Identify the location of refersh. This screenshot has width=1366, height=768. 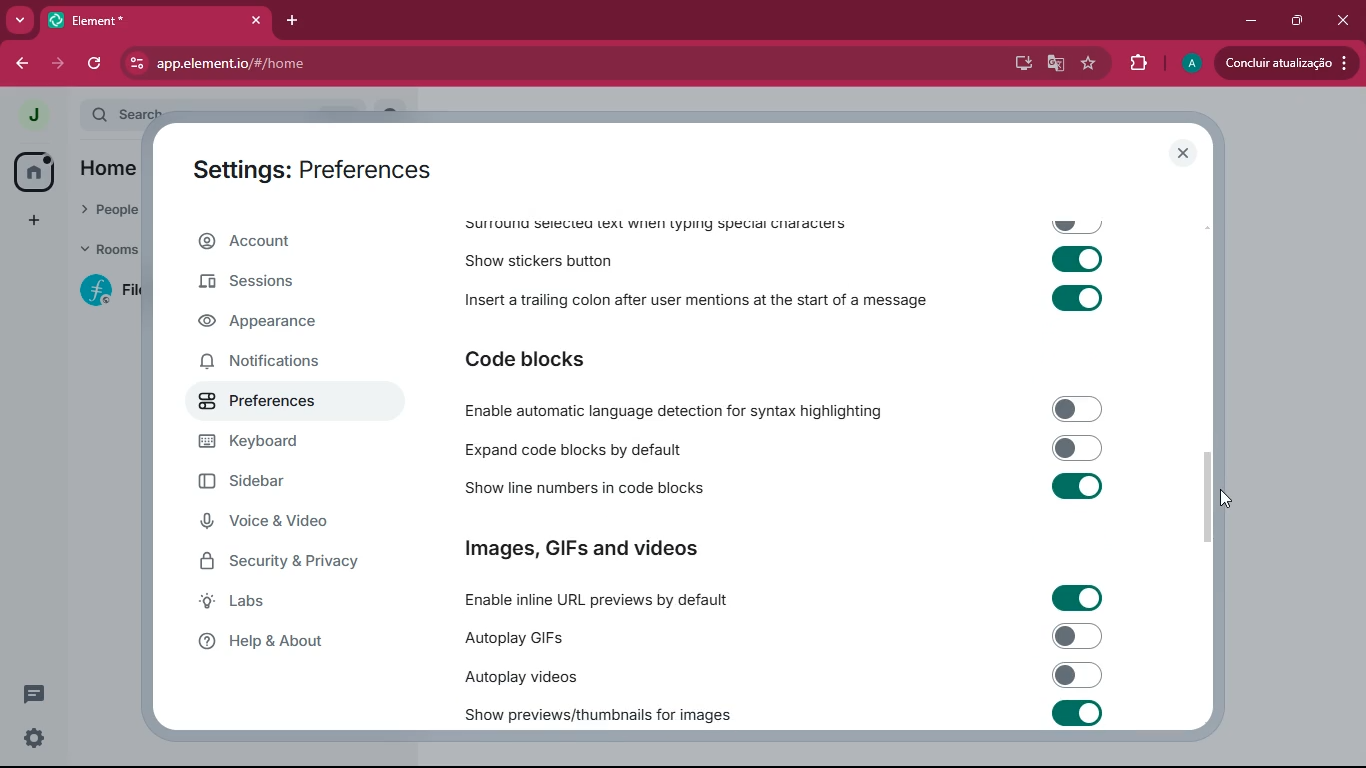
(96, 63).